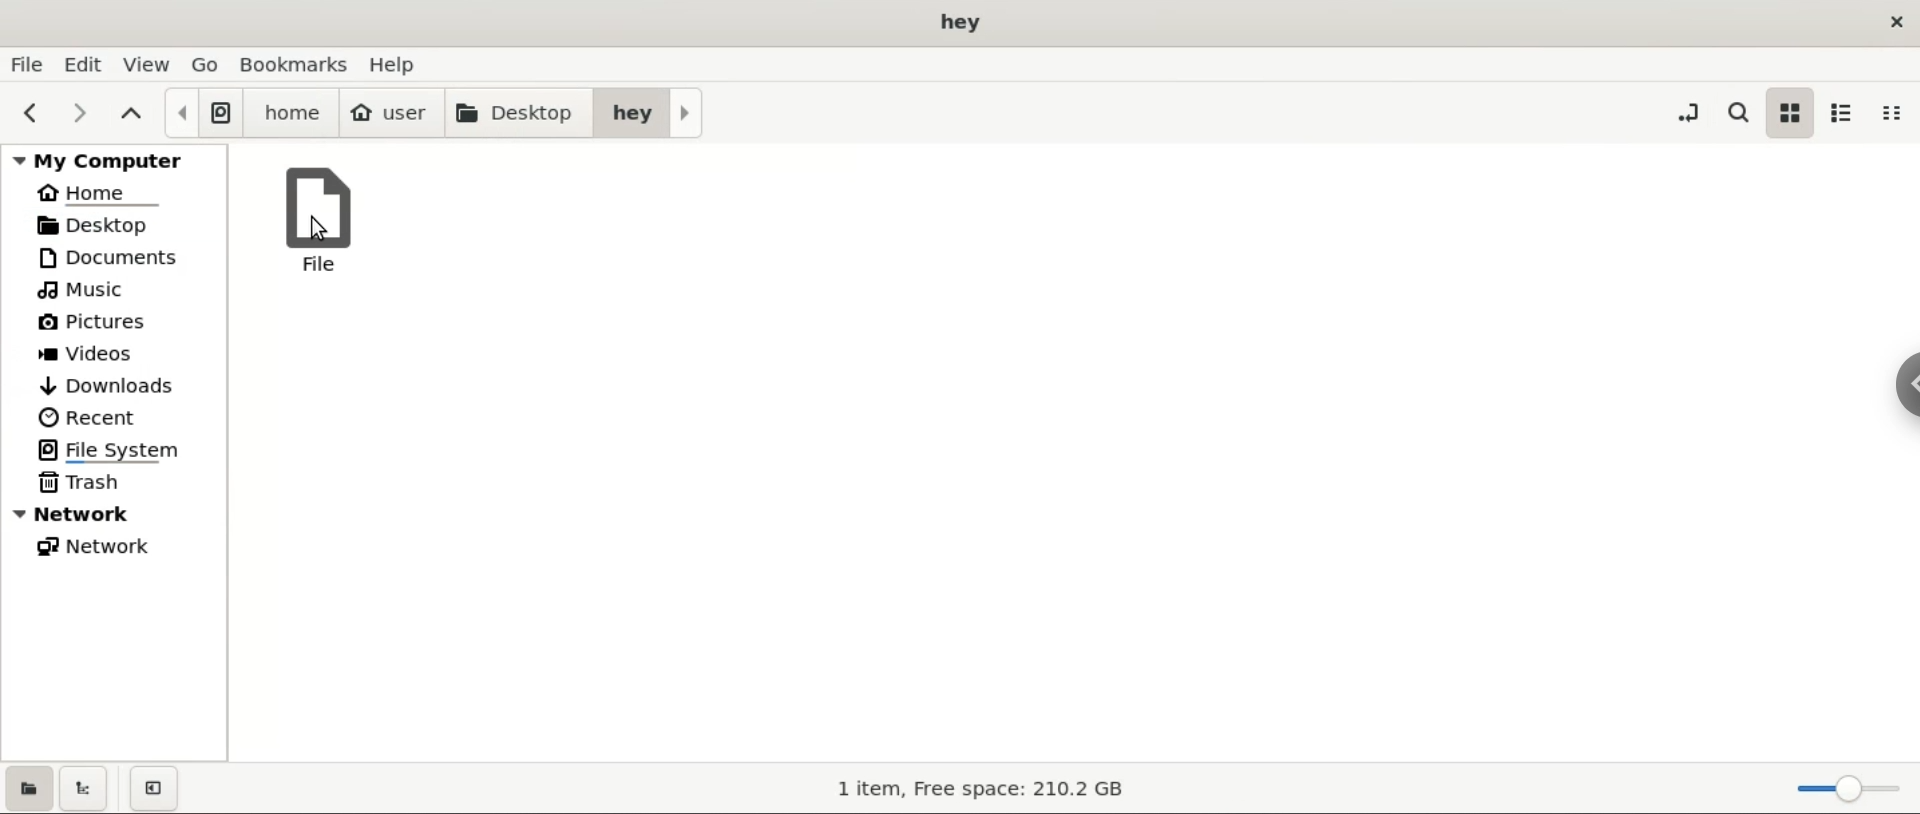 The image size is (1920, 814). Describe the element at coordinates (115, 293) in the screenshot. I see `music` at that location.